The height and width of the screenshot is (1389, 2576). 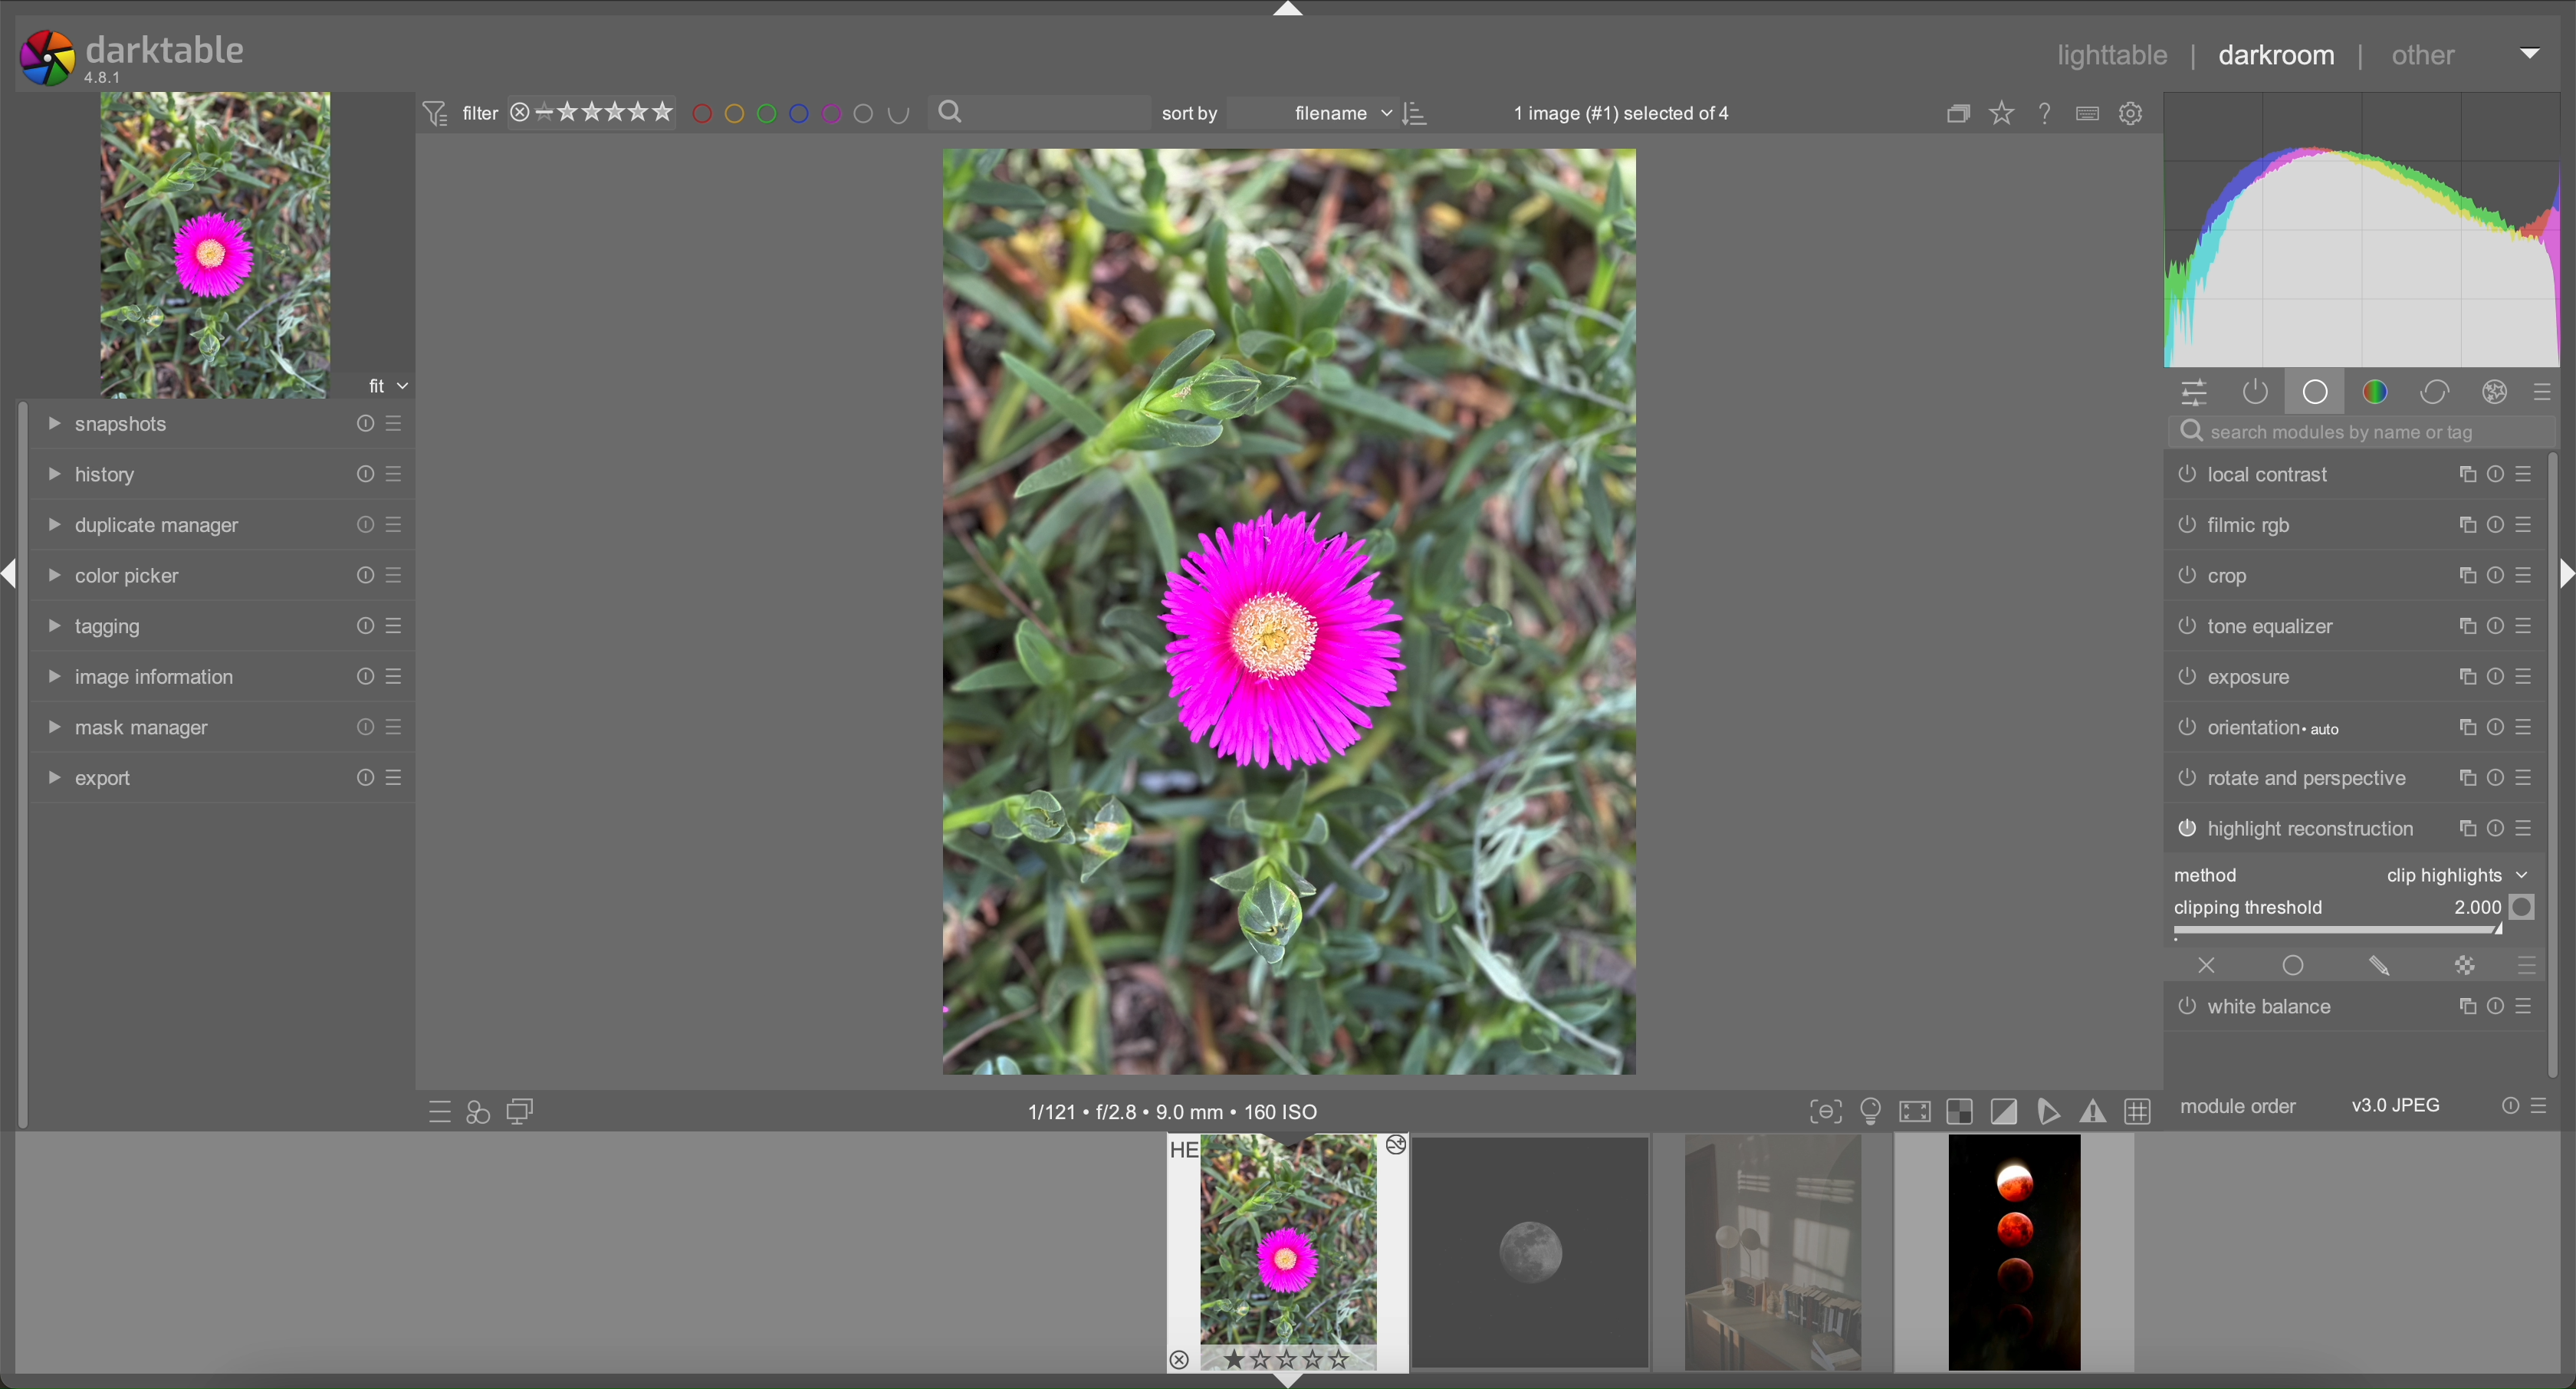 I want to click on presets, so click(x=395, y=422).